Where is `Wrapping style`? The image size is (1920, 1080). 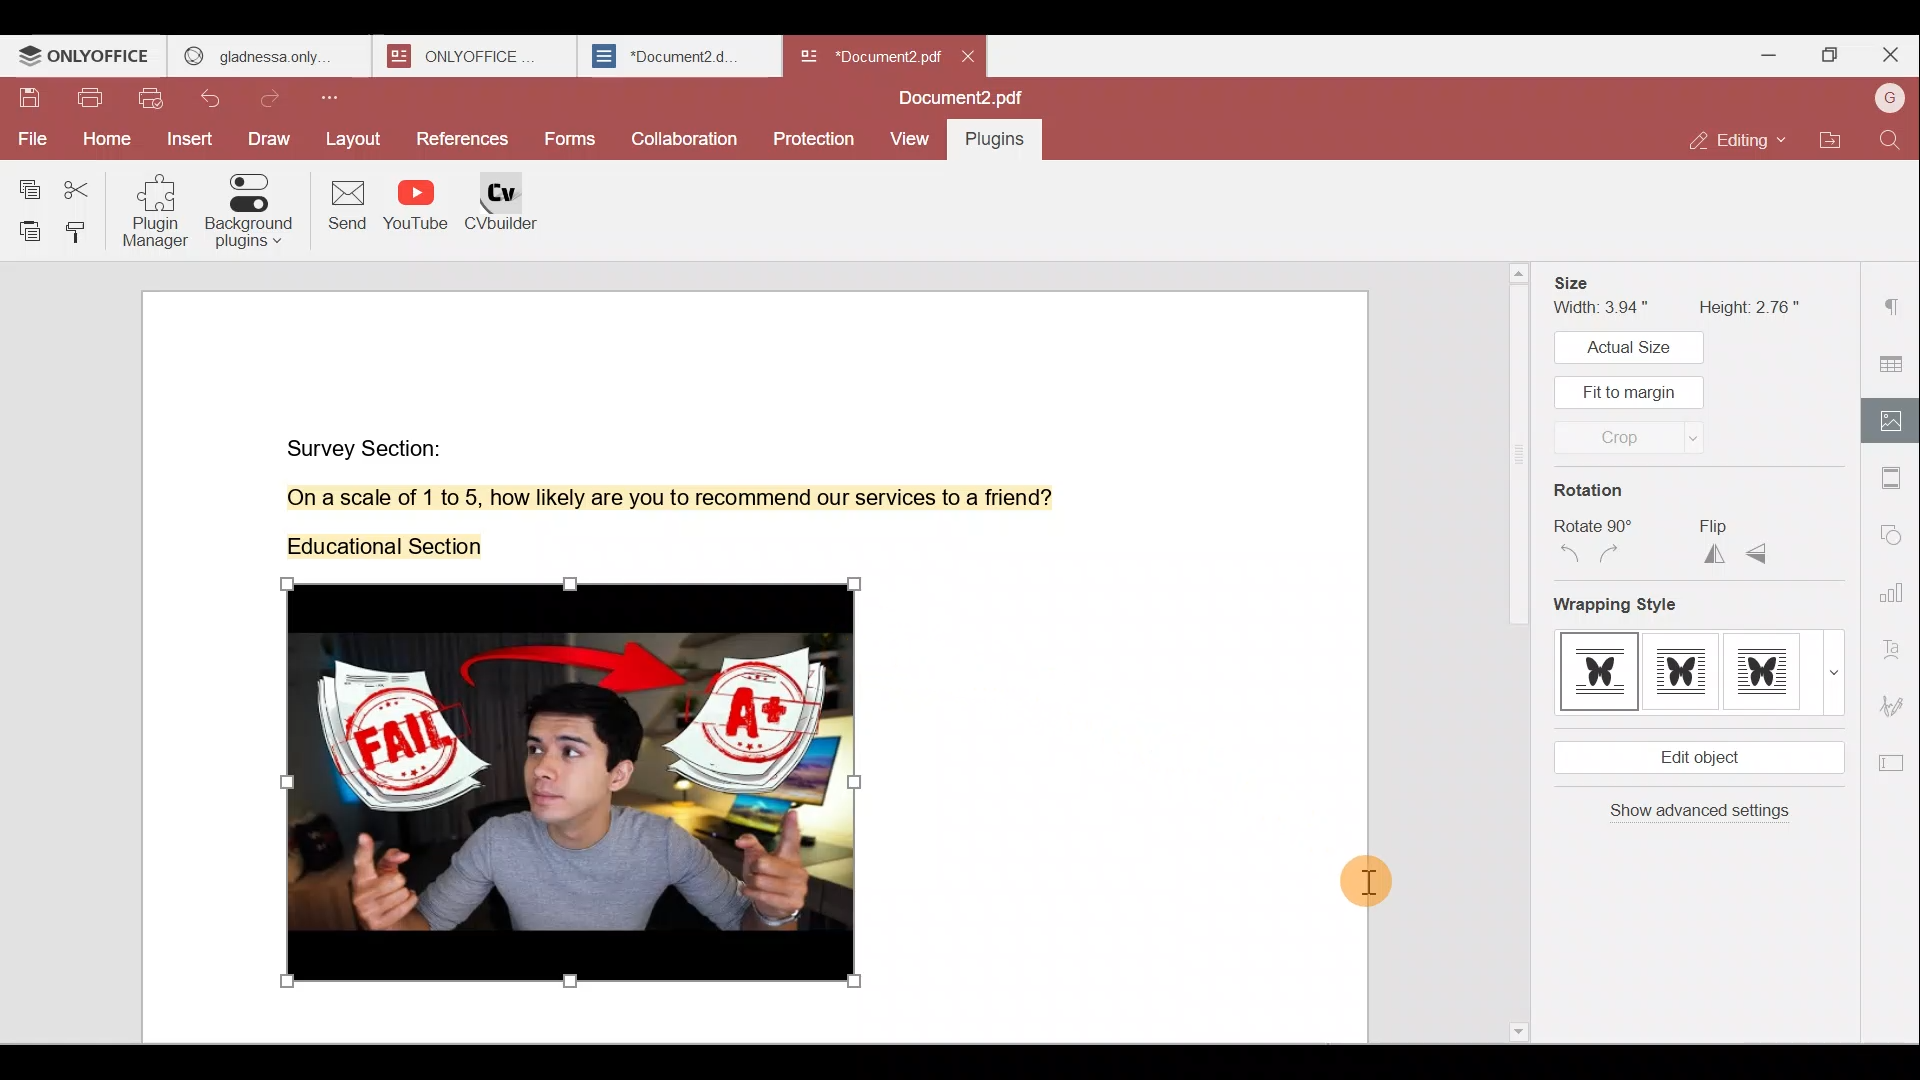
Wrapping style is located at coordinates (1637, 606).